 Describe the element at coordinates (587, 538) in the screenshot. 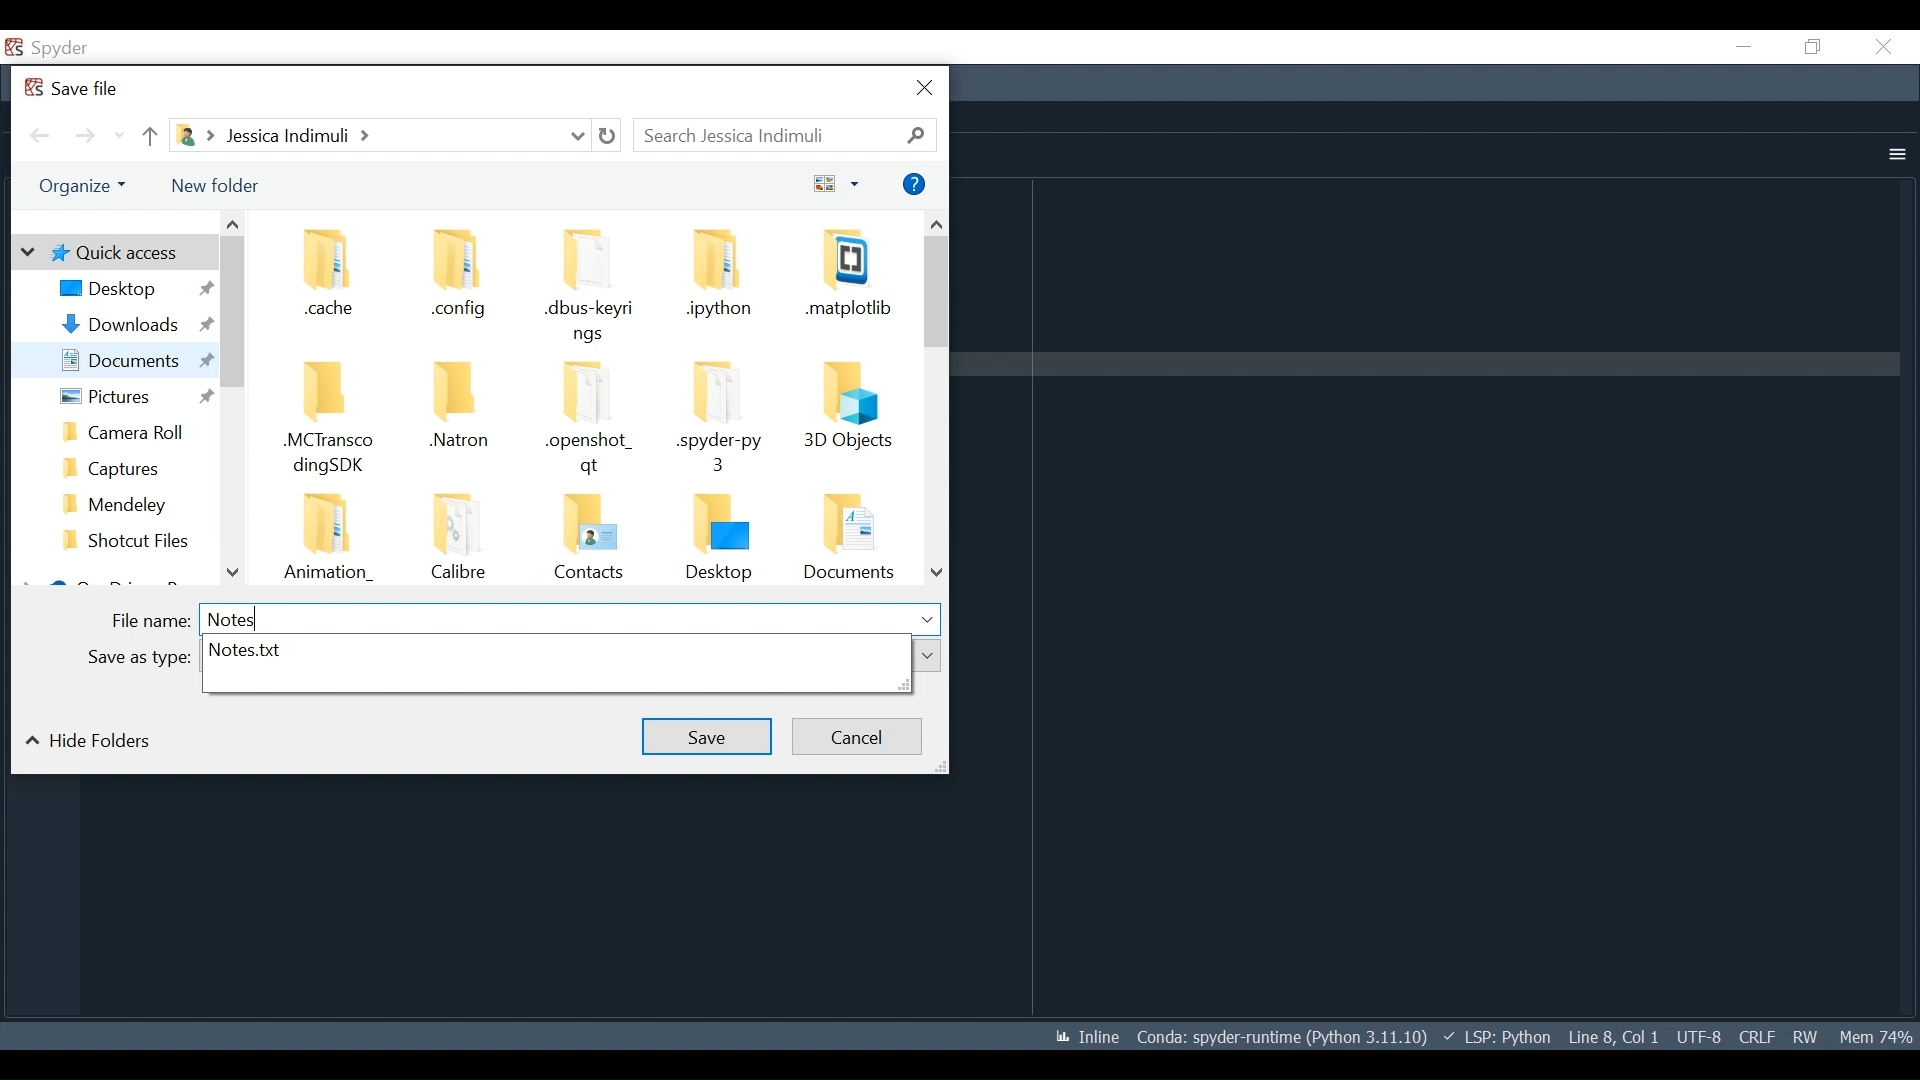

I see `Folder` at that location.